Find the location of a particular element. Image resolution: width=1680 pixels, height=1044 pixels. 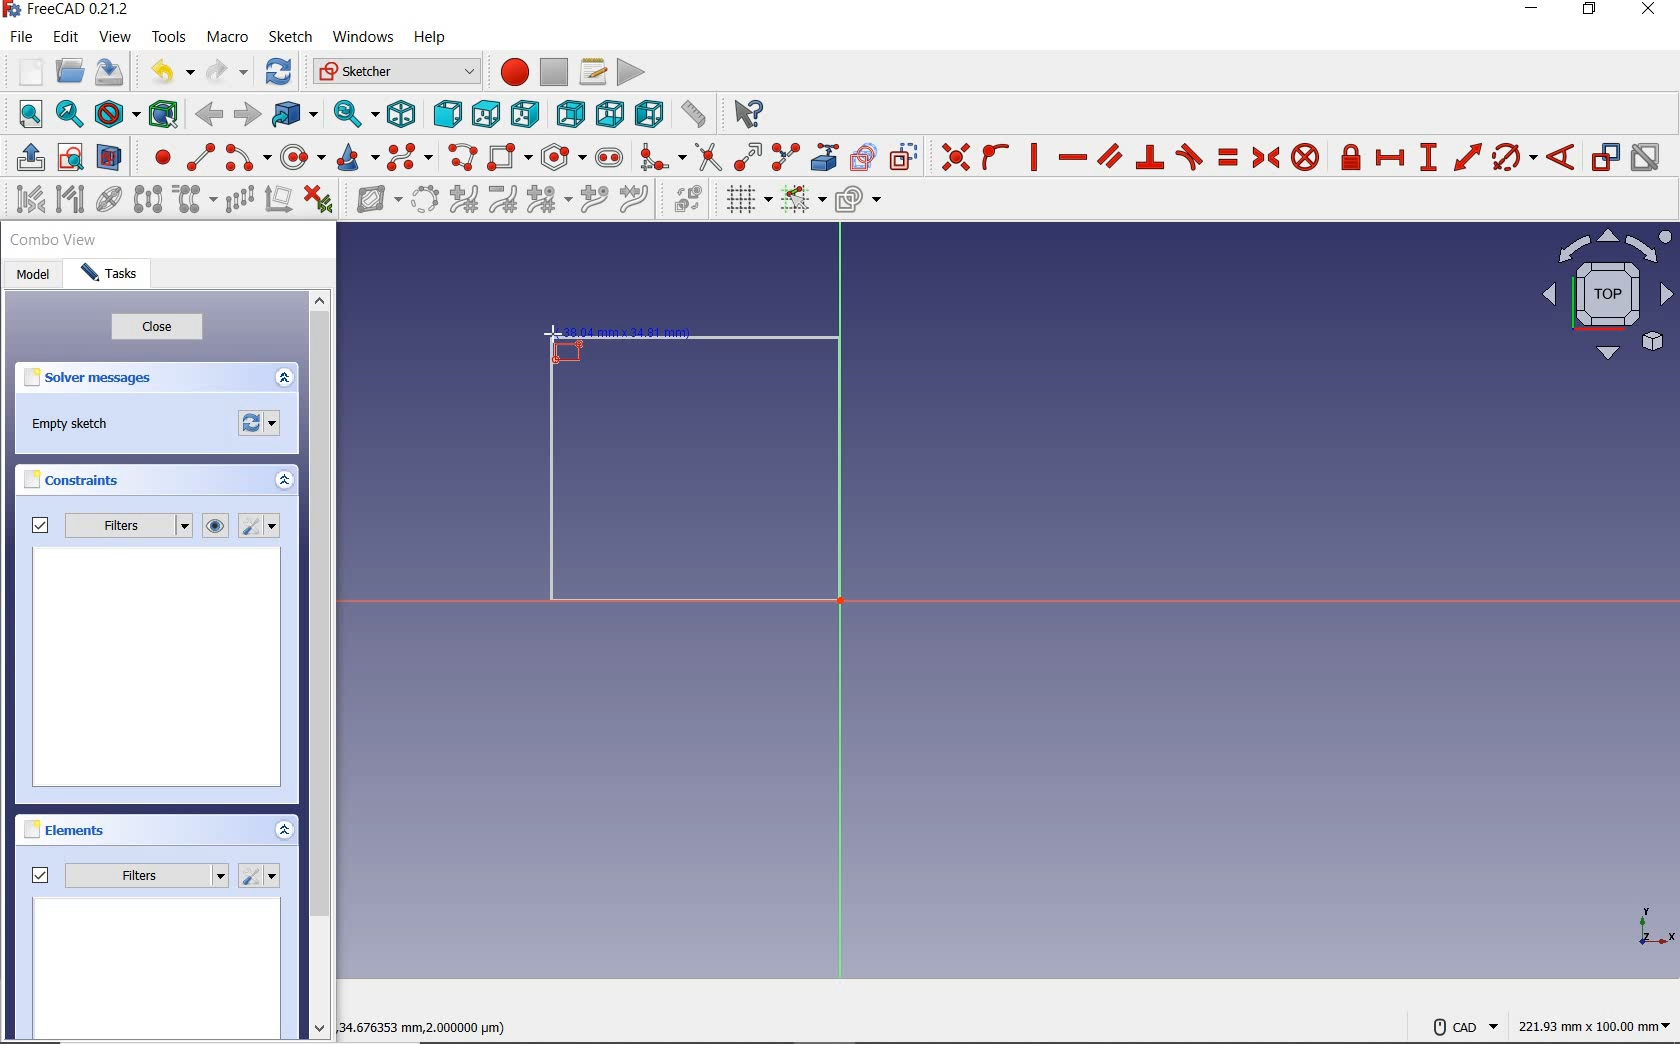

filters is located at coordinates (107, 526).